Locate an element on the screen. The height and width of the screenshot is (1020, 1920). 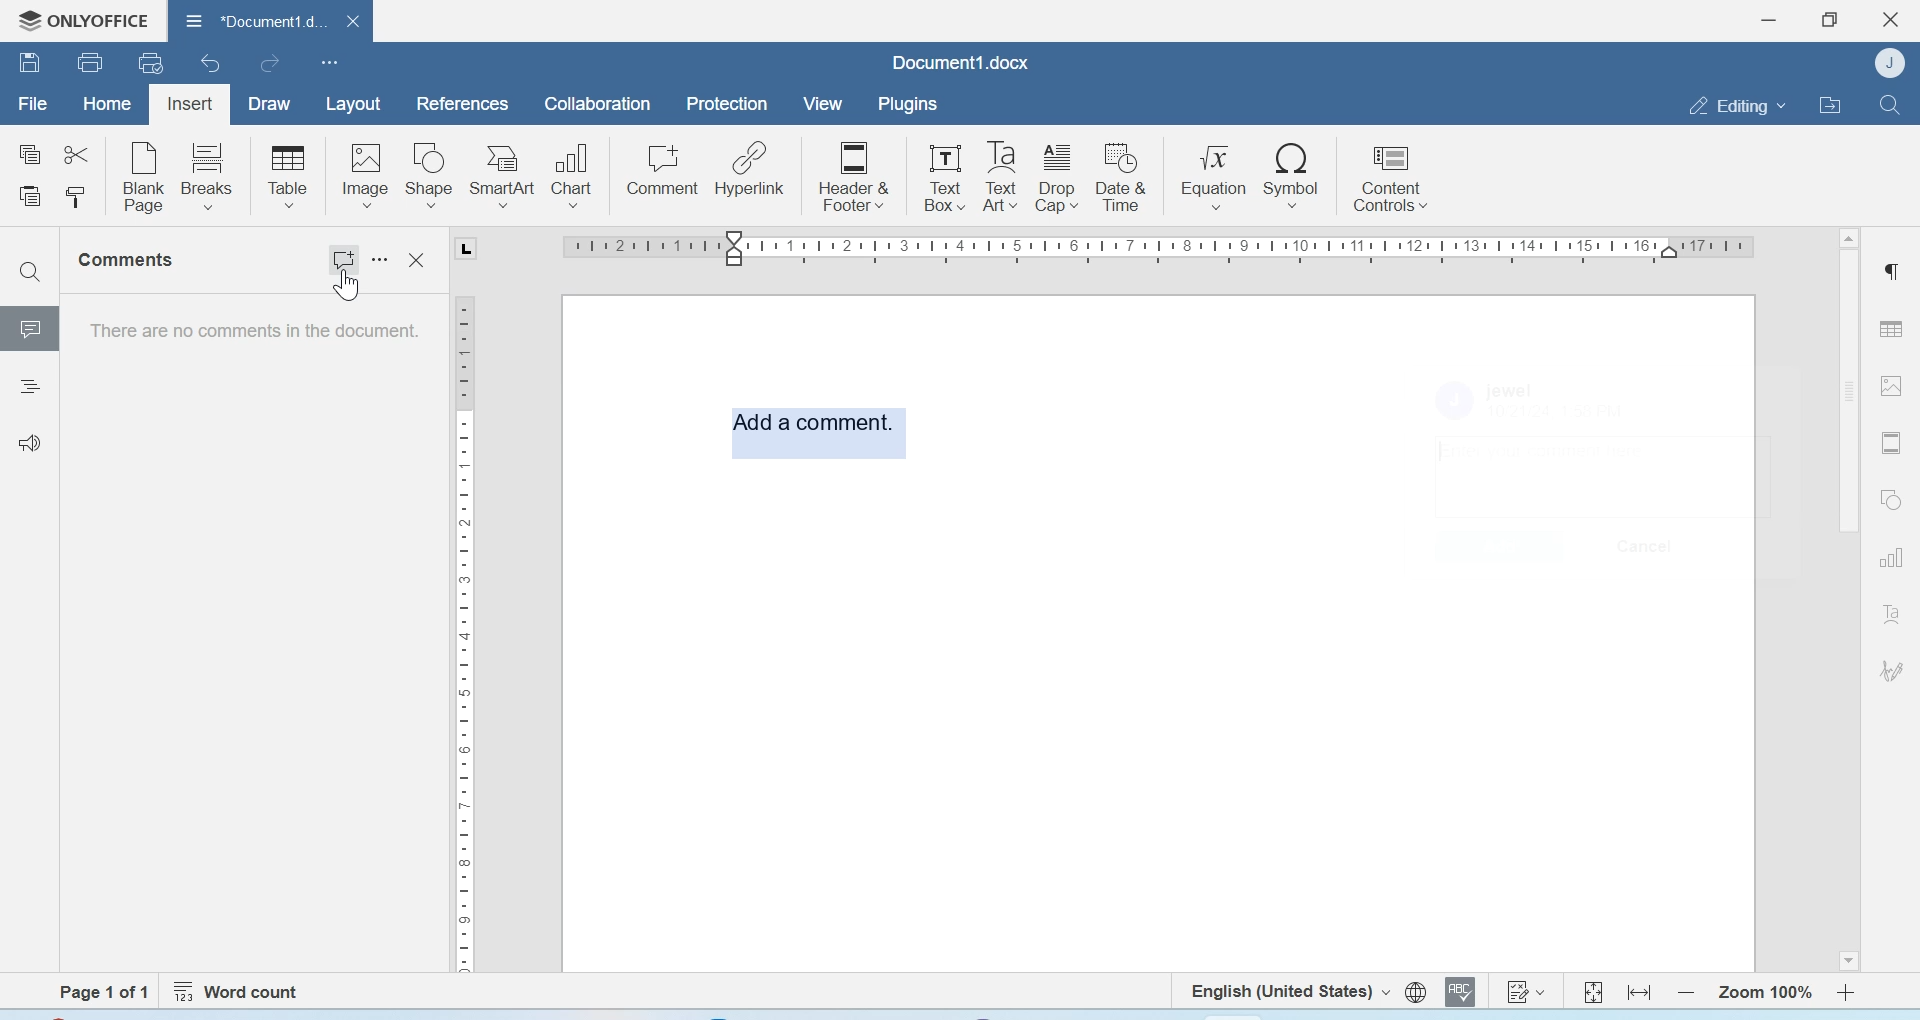
Zoom is located at coordinates (1763, 993).